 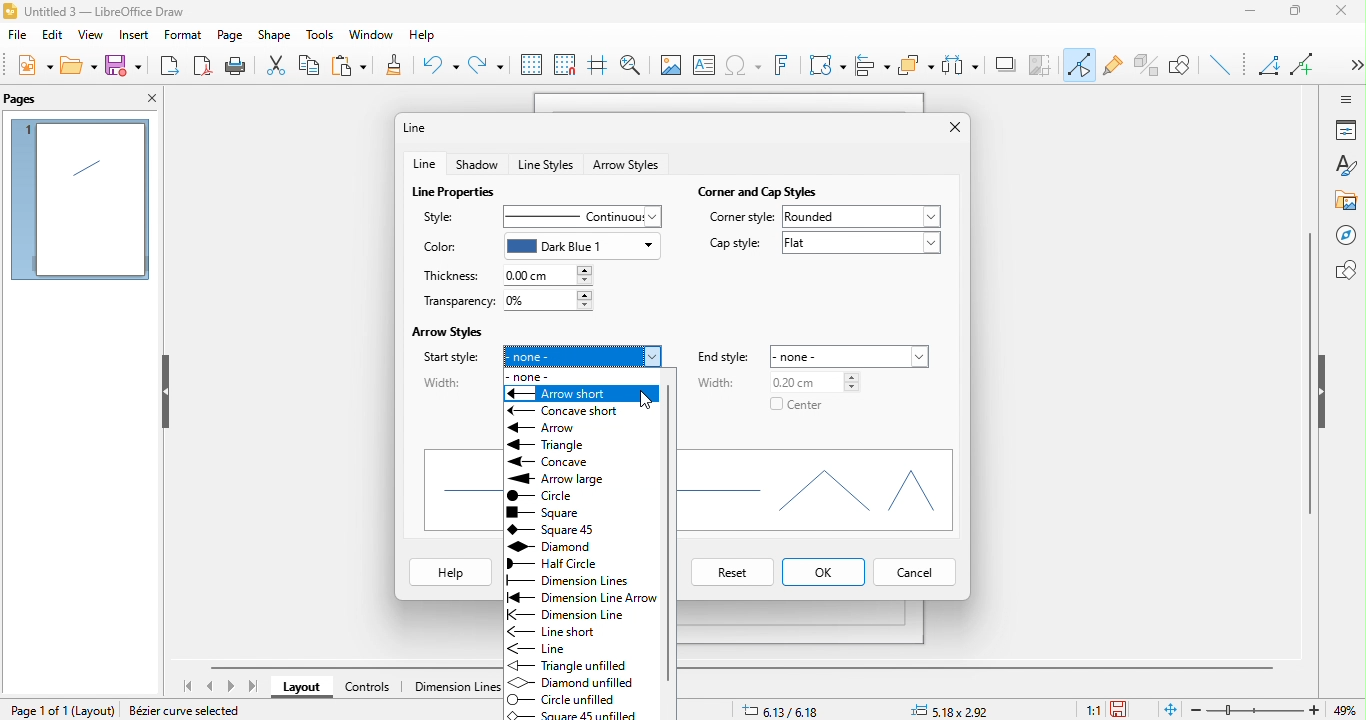 What do you see at coordinates (1127, 709) in the screenshot?
I see `the document has not been modified since the last save` at bounding box center [1127, 709].